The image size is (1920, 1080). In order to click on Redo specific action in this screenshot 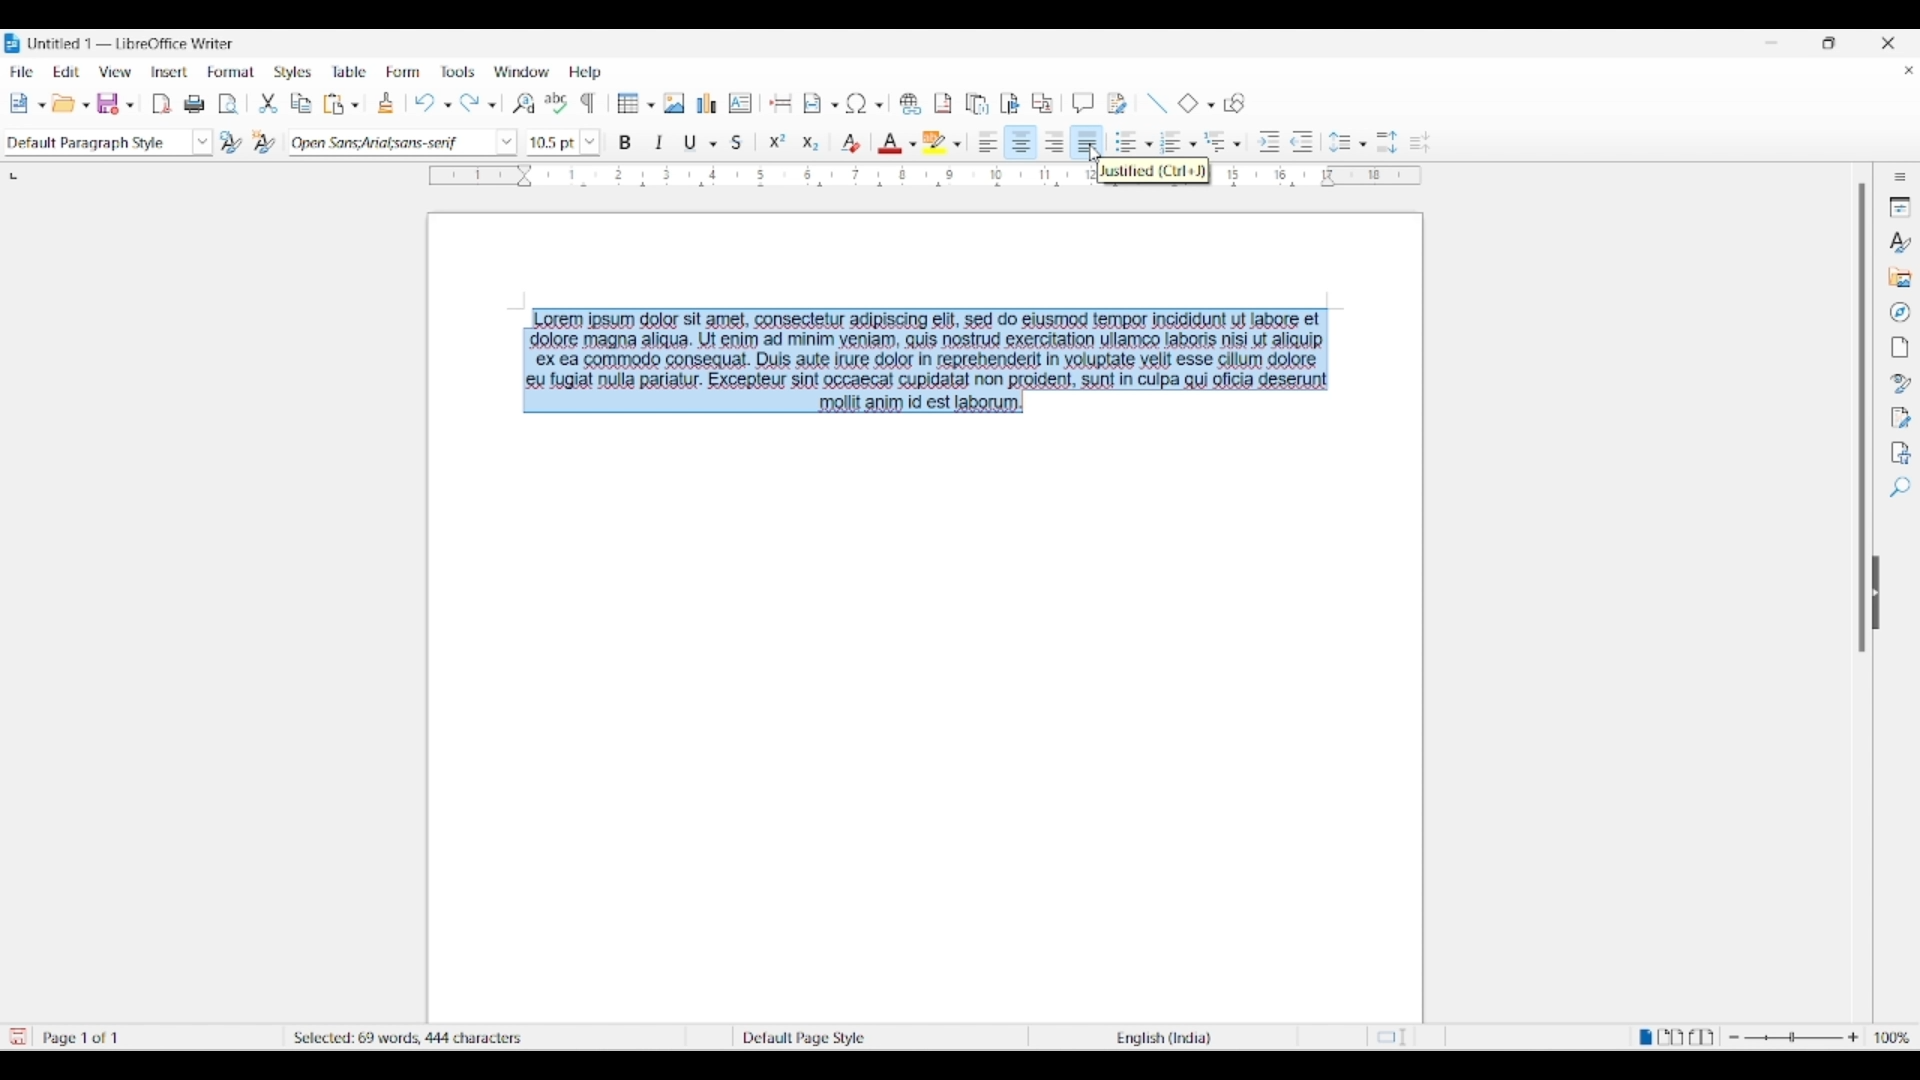, I will do `click(492, 106)`.